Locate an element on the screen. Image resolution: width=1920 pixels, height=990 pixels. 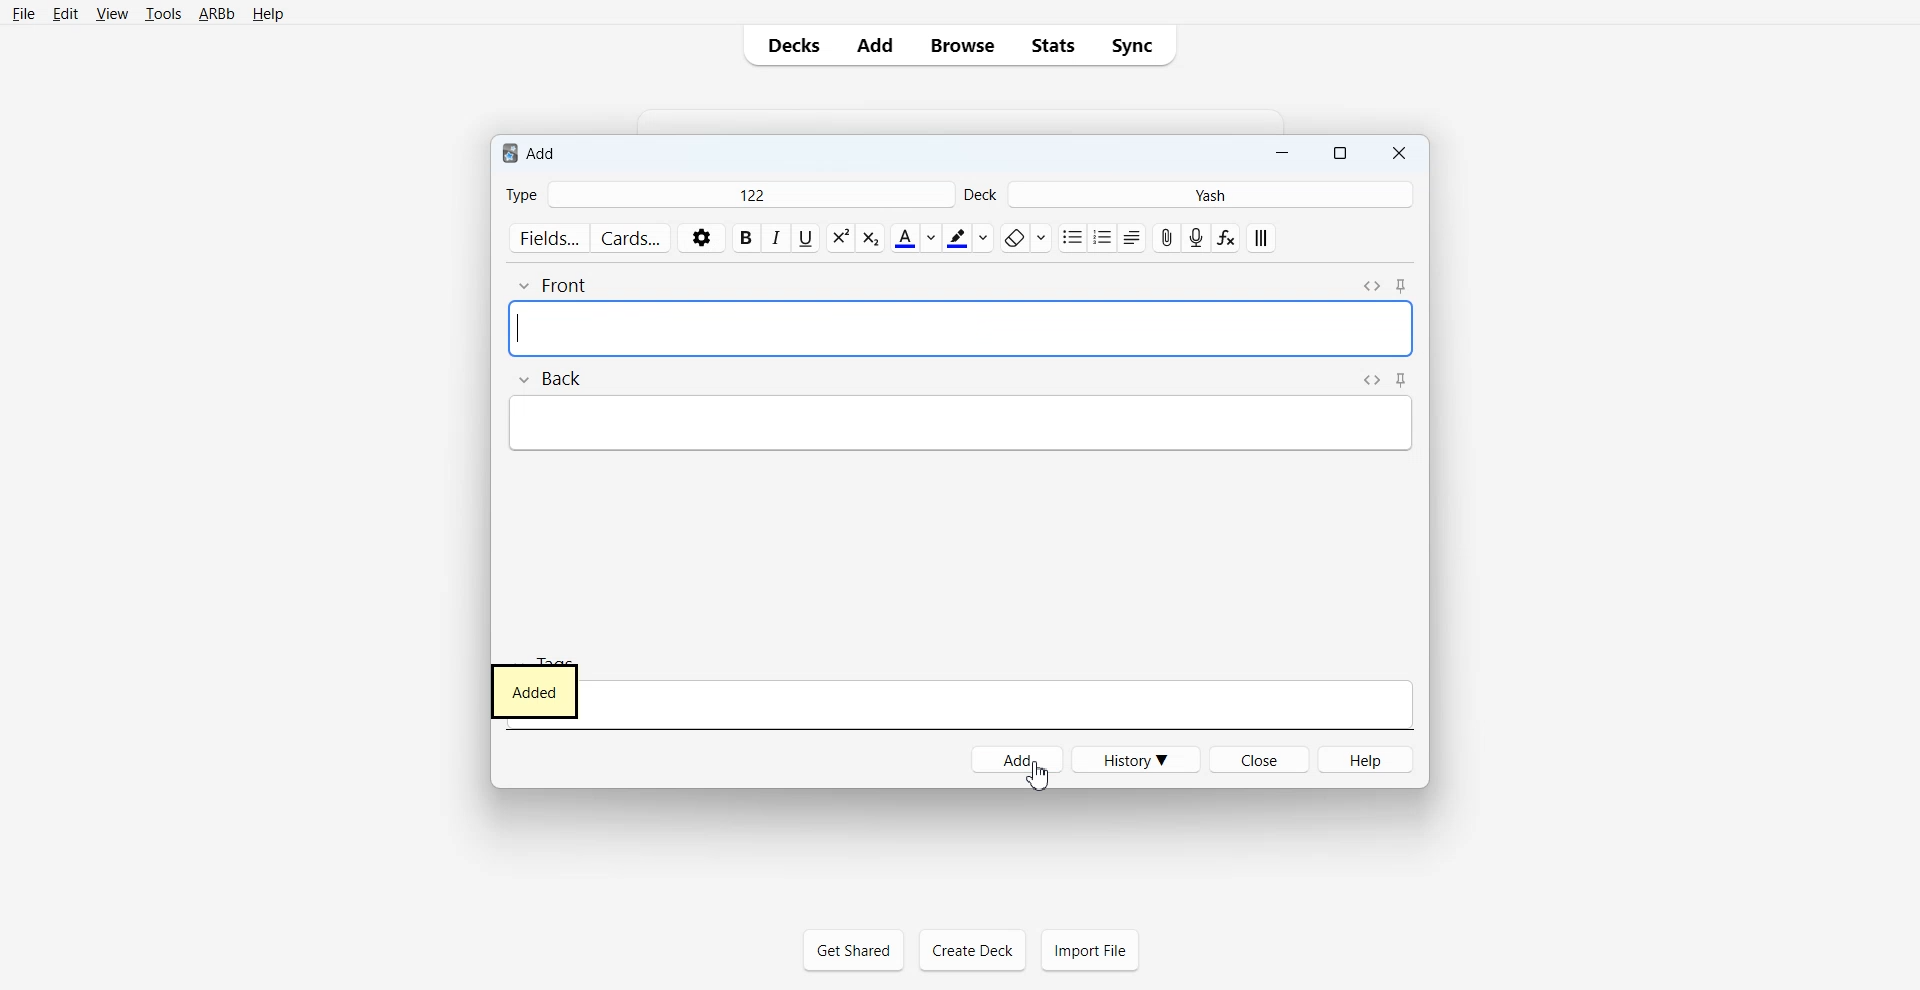
yash is located at coordinates (1233, 192).